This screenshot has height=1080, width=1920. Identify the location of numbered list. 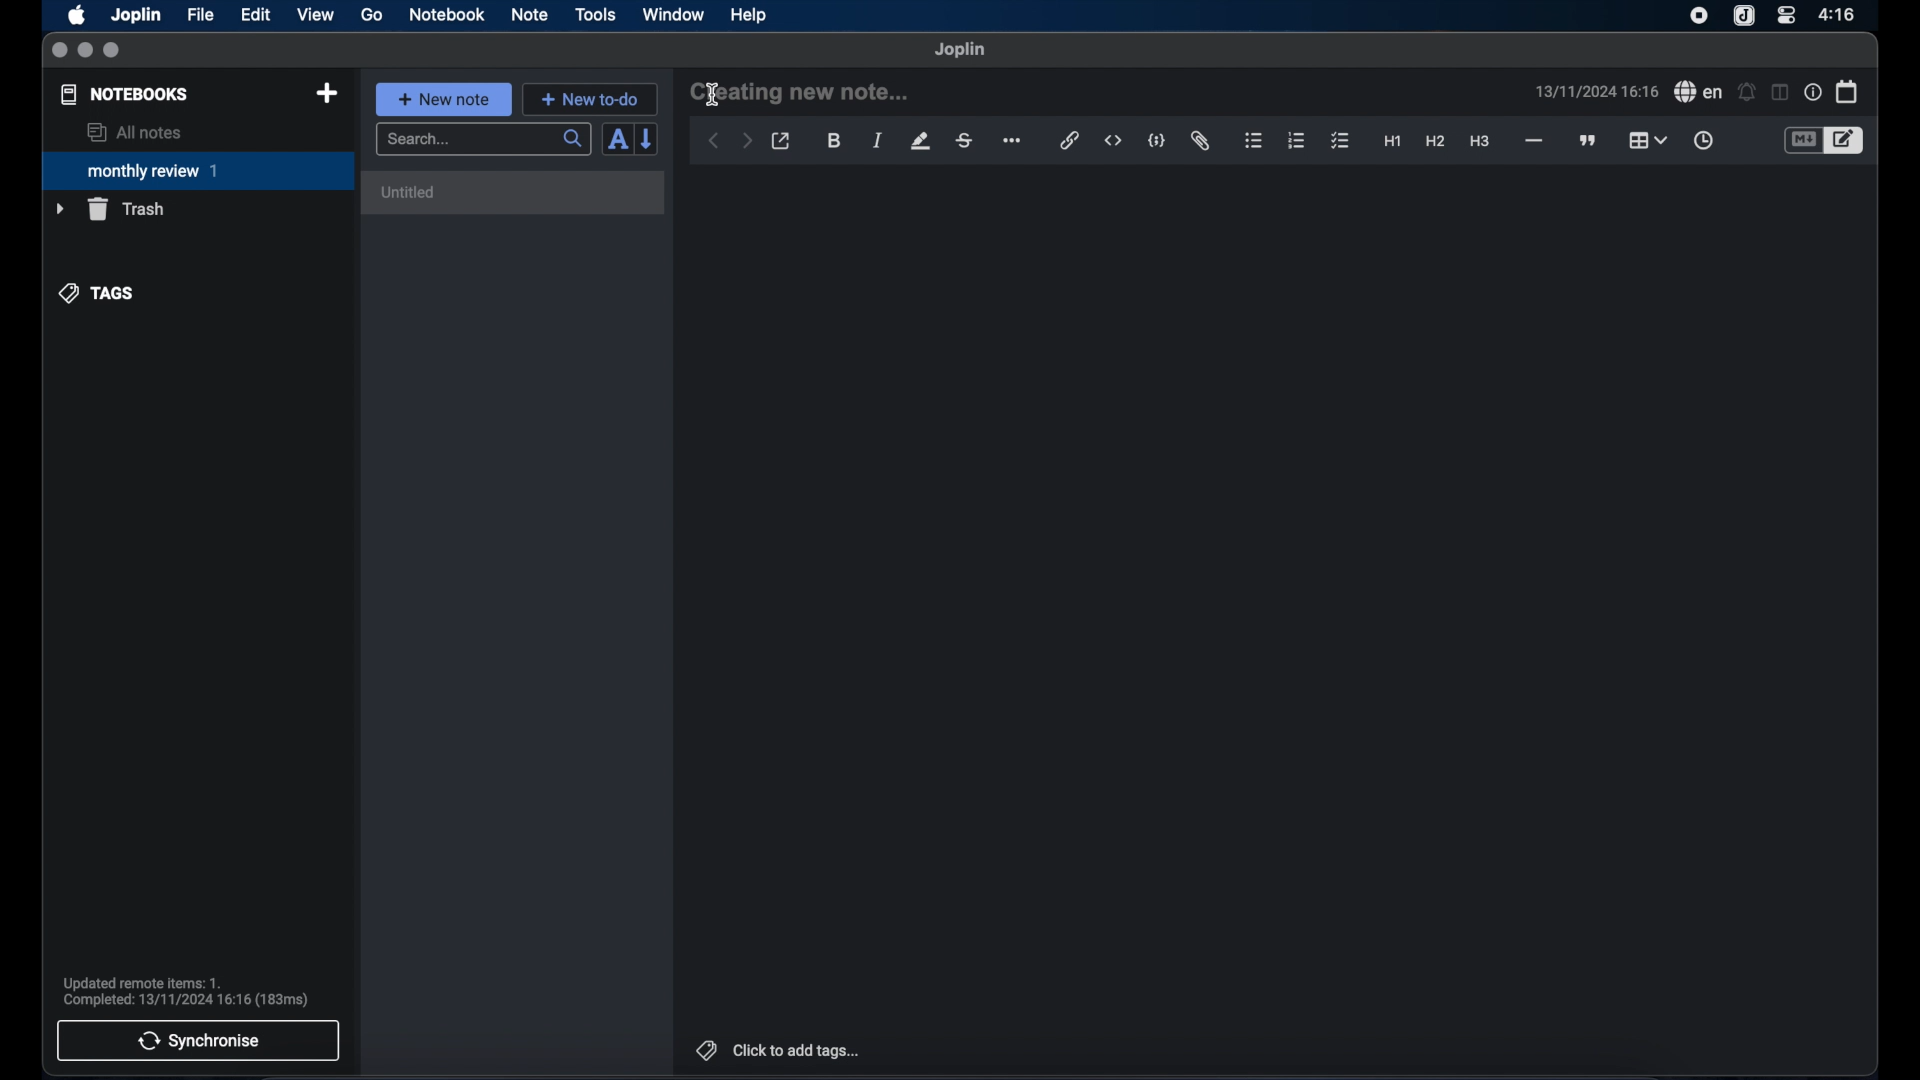
(1296, 140).